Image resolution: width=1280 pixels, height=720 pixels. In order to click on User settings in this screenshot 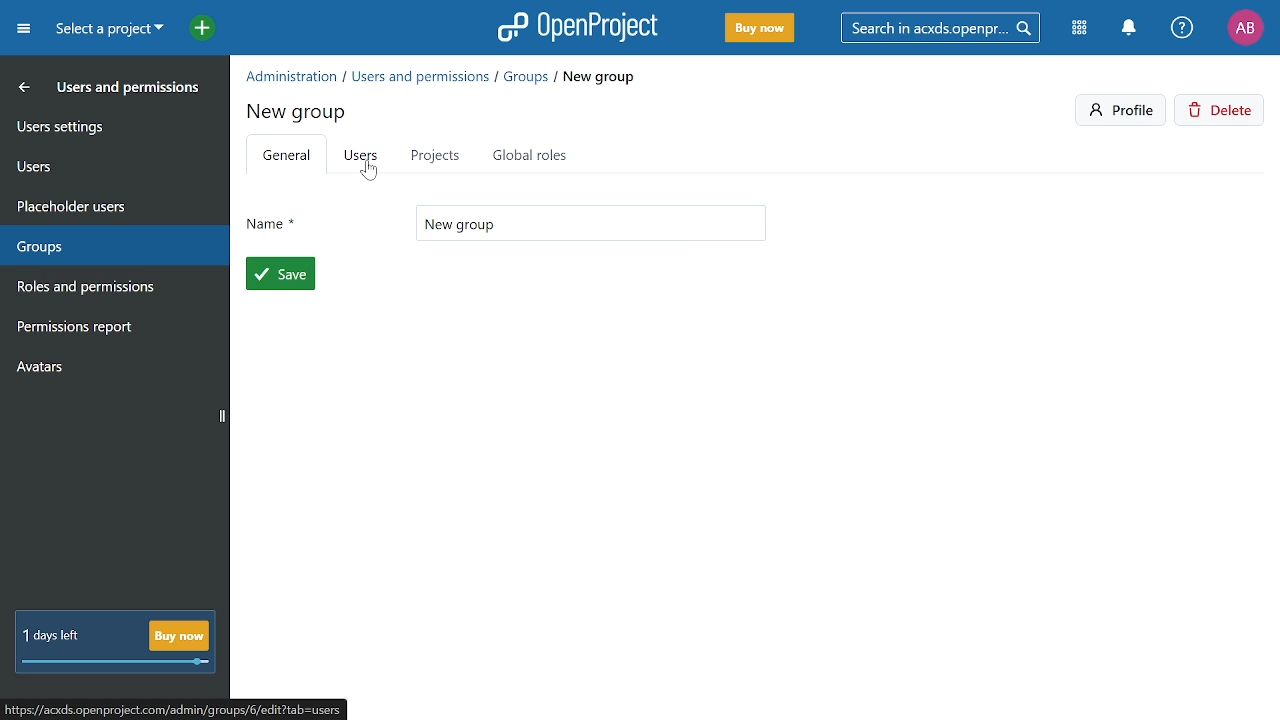, I will do `click(113, 125)`.